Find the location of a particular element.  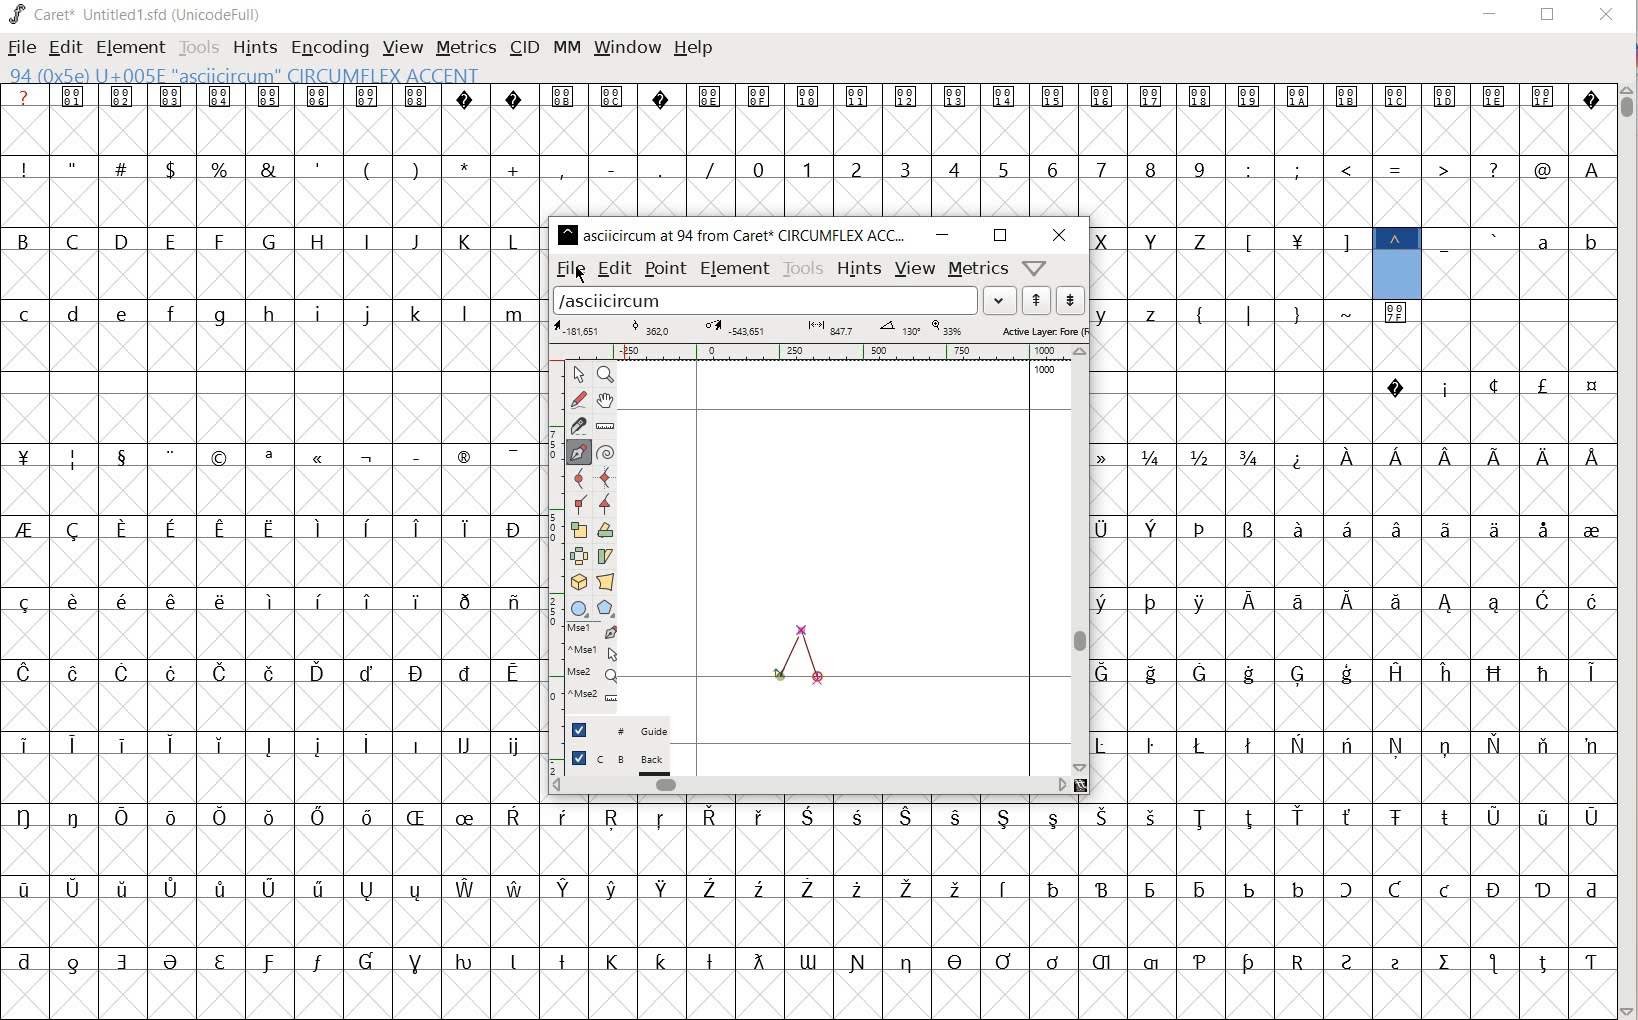

ruler is located at coordinates (816, 352).